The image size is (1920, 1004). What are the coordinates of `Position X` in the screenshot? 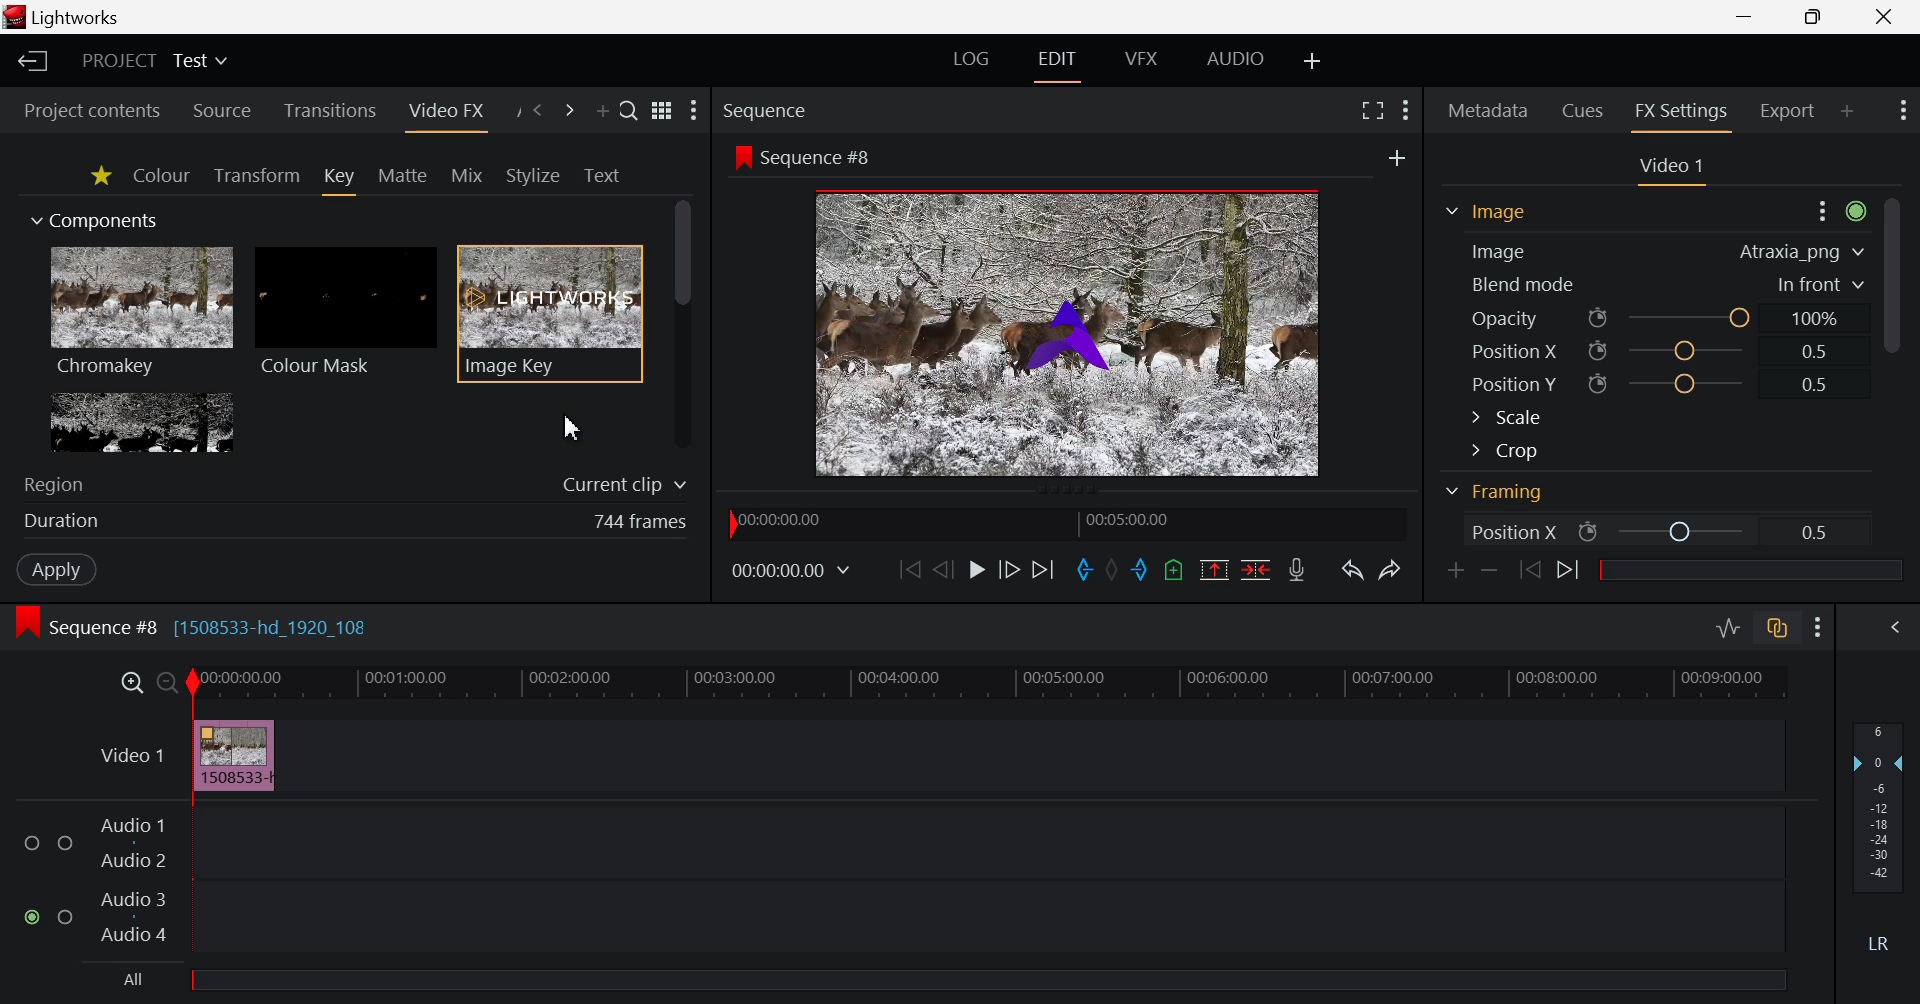 It's located at (1513, 348).